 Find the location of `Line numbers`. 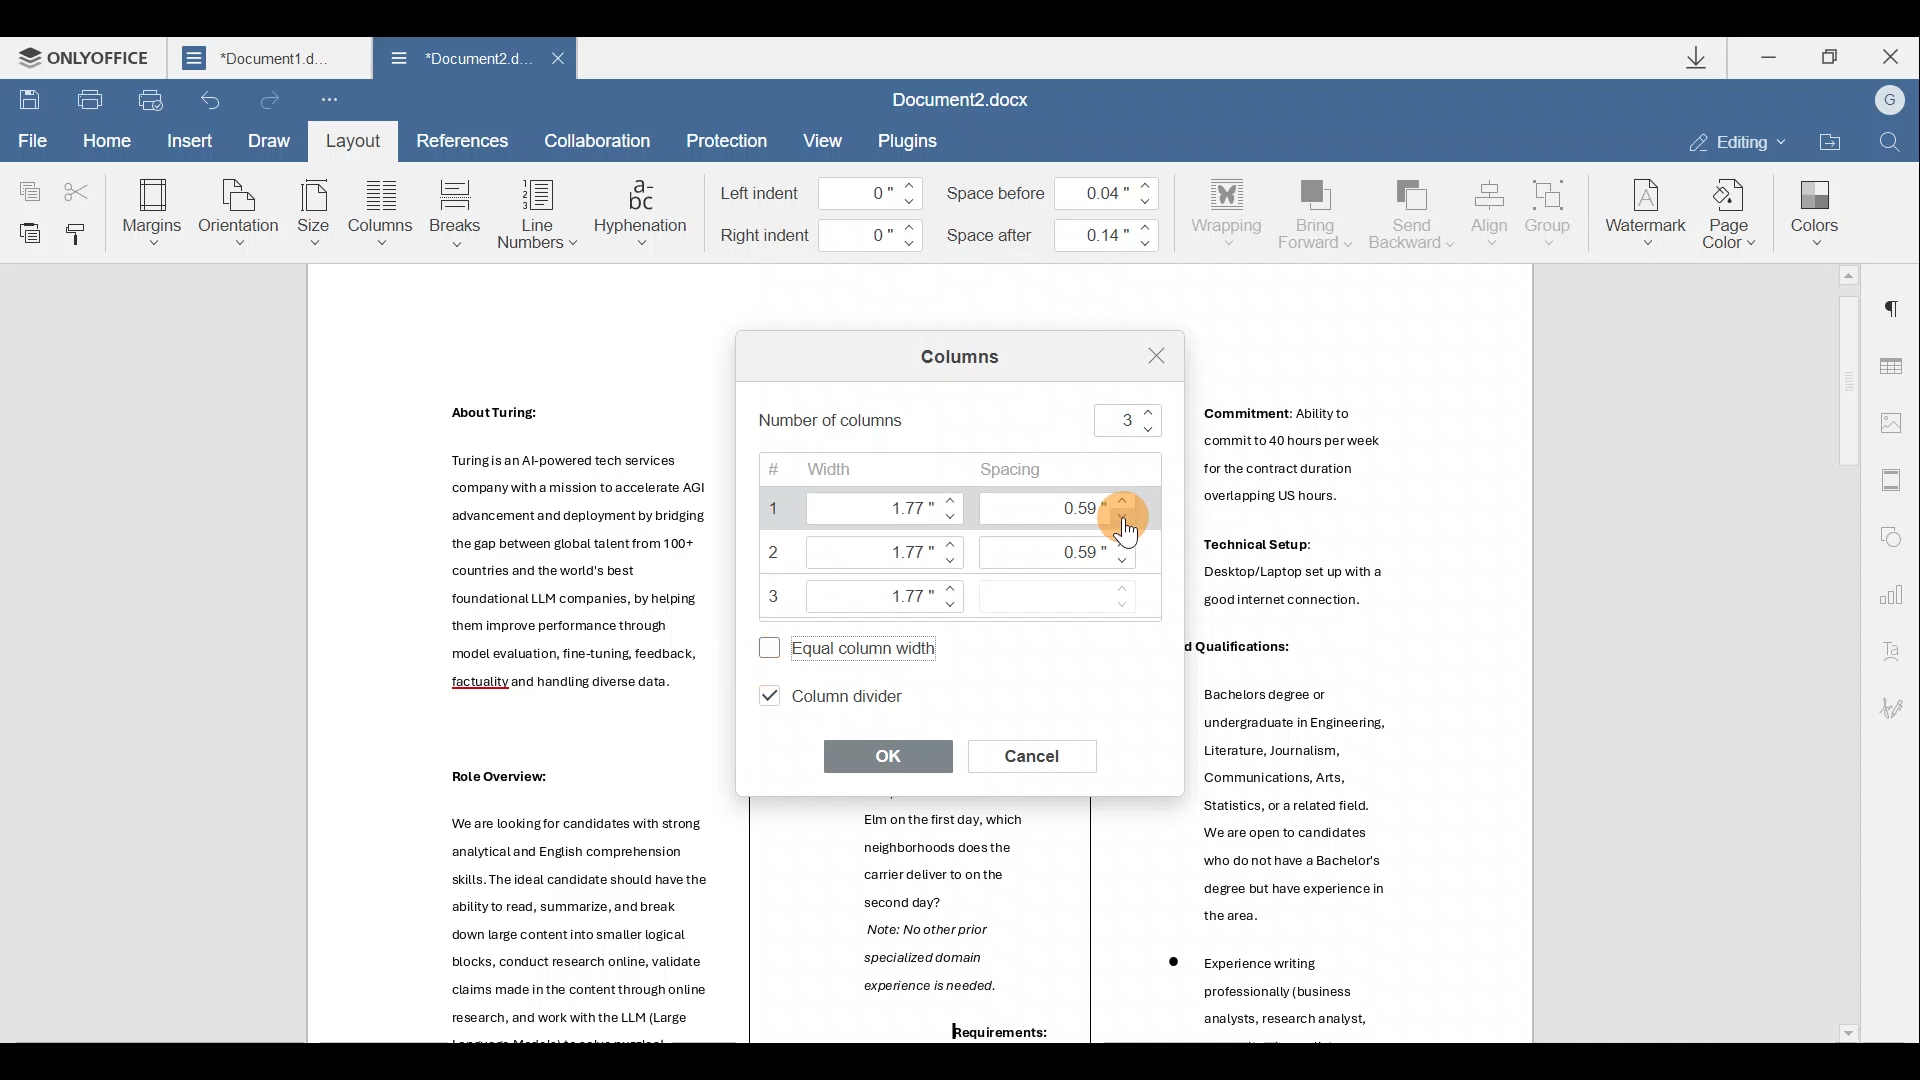

Line numbers is located at coordinates (536, 212).